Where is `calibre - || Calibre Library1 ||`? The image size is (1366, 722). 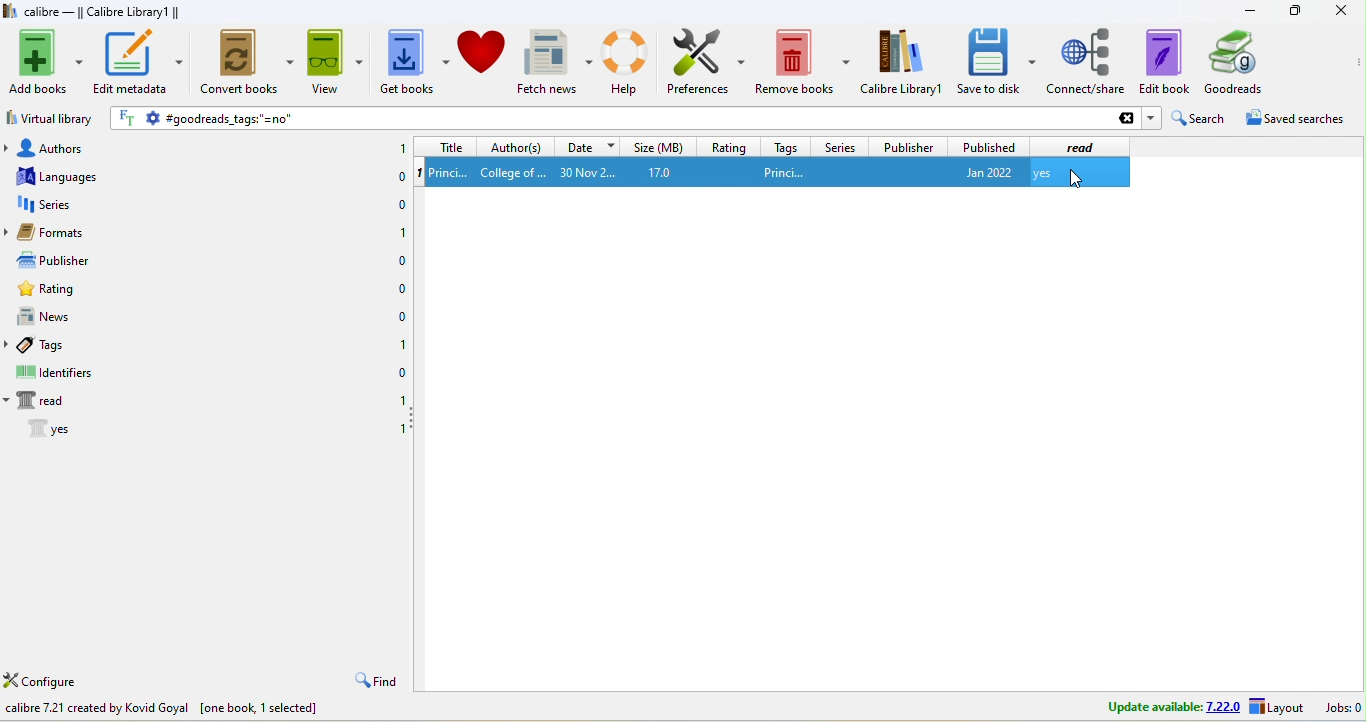 calibre - || Calibre Library1 || is located at coordinates (102, 11).